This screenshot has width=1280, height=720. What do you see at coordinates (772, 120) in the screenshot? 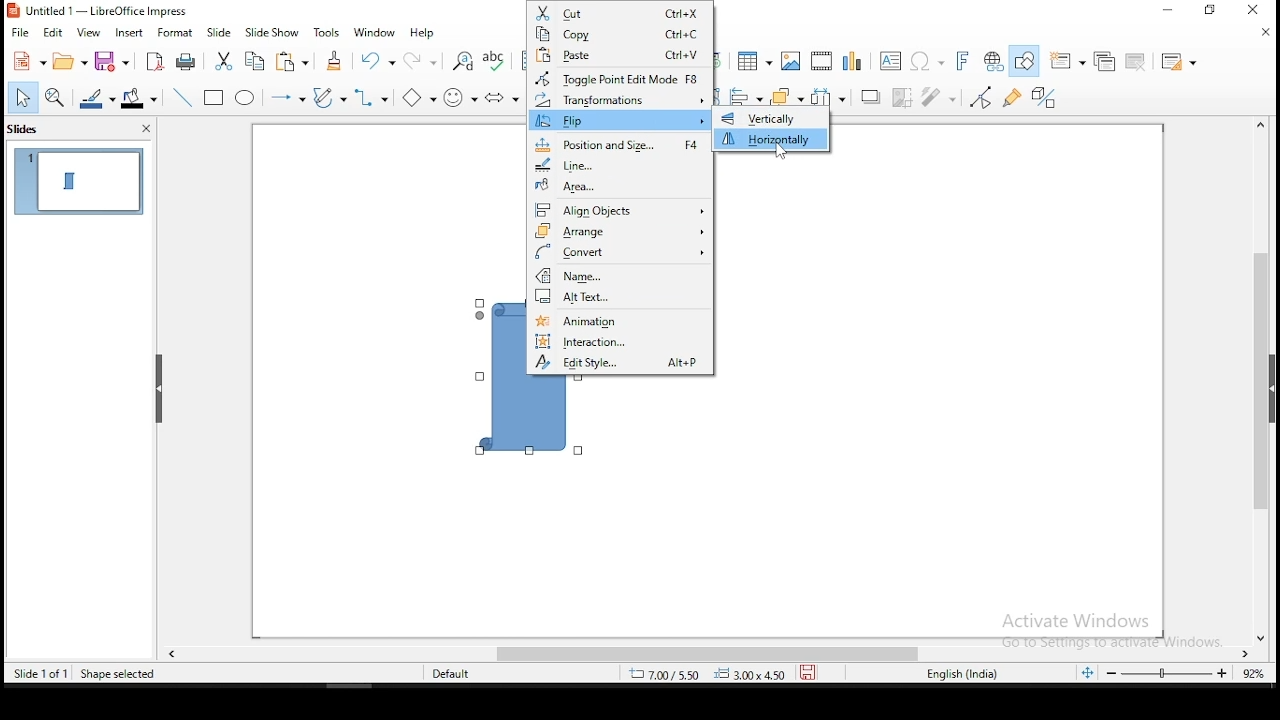
I see `vertically` at bounding box center [772, 120].